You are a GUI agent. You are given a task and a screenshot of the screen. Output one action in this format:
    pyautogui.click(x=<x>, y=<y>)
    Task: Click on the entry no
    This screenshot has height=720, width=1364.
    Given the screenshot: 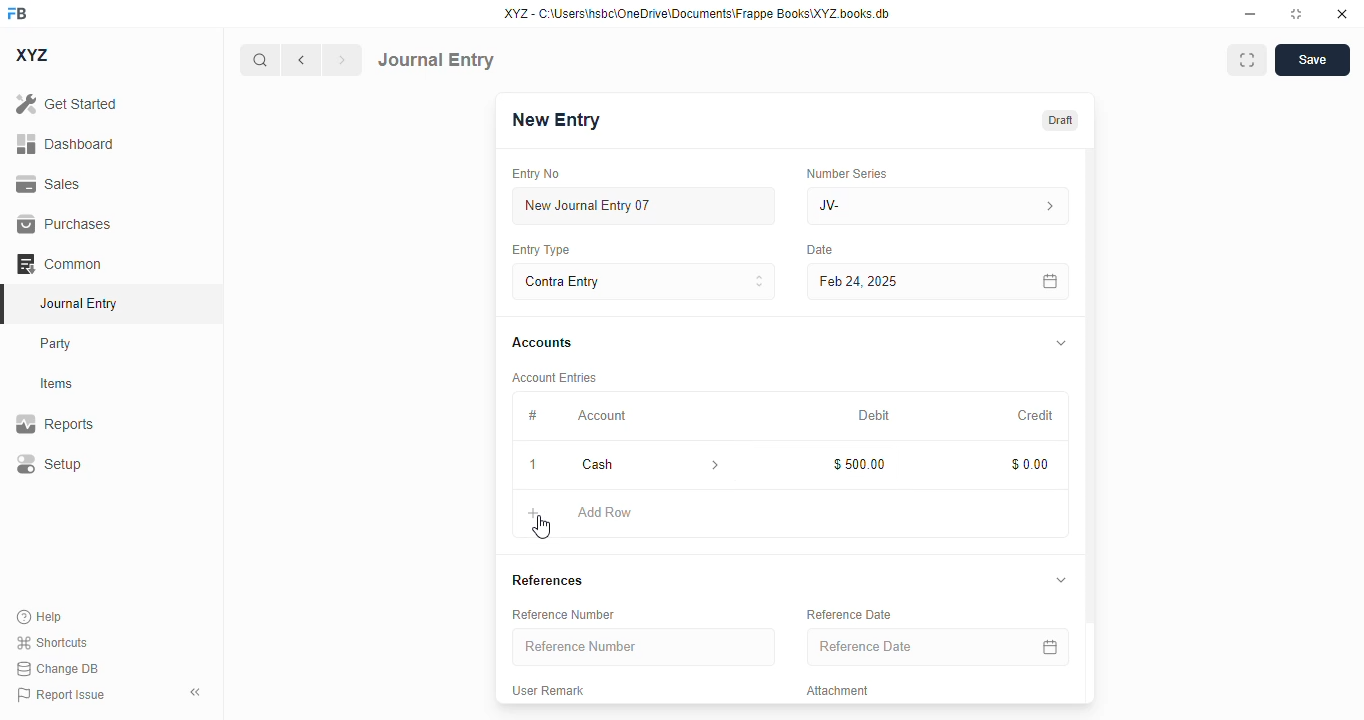 What is the action you would take?
    pyautogui.click(x=537, y=173)
    